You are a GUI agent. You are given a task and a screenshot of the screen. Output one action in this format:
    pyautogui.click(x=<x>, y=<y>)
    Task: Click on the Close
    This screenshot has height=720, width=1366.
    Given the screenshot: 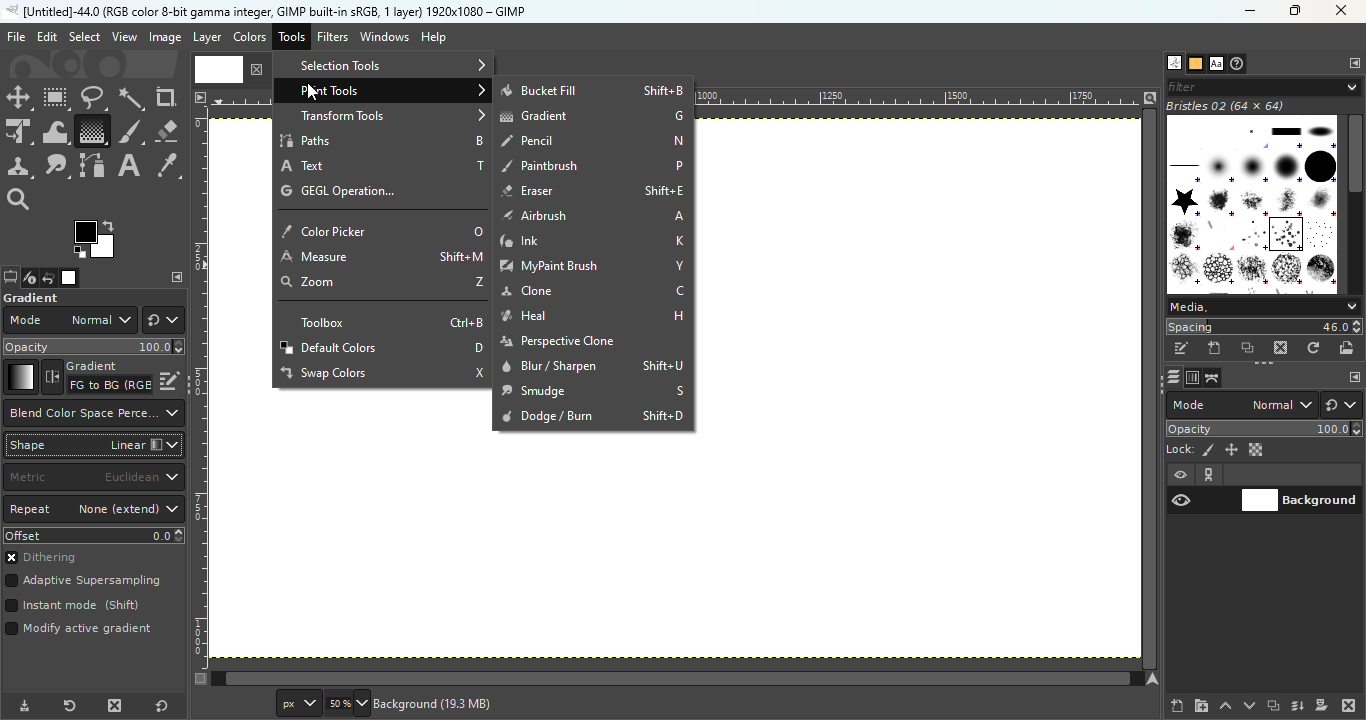 What is the action you would take?
    pyautogui.click(x=1343, y=12)
    